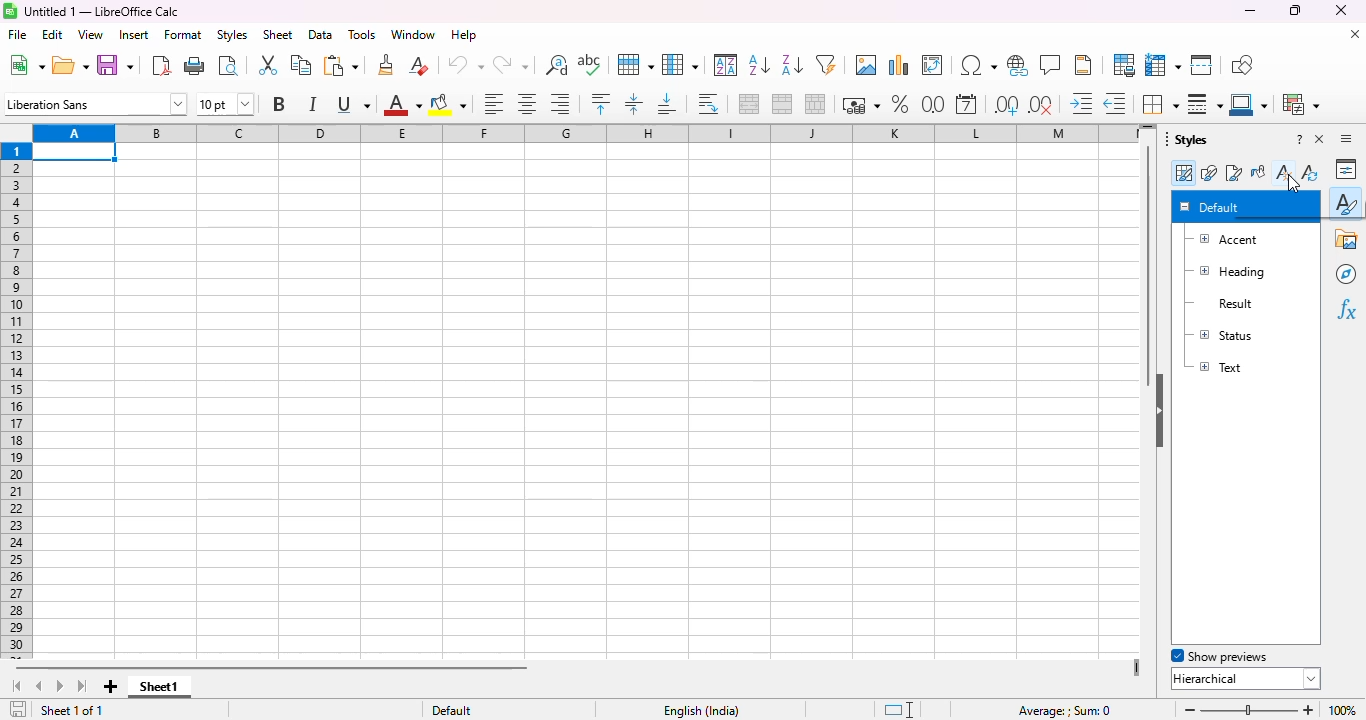 This screenshot has height=720, width=1366. Describe the element at coordinates (1190, 710) in the screenshot. I see `zoom out` at that location.